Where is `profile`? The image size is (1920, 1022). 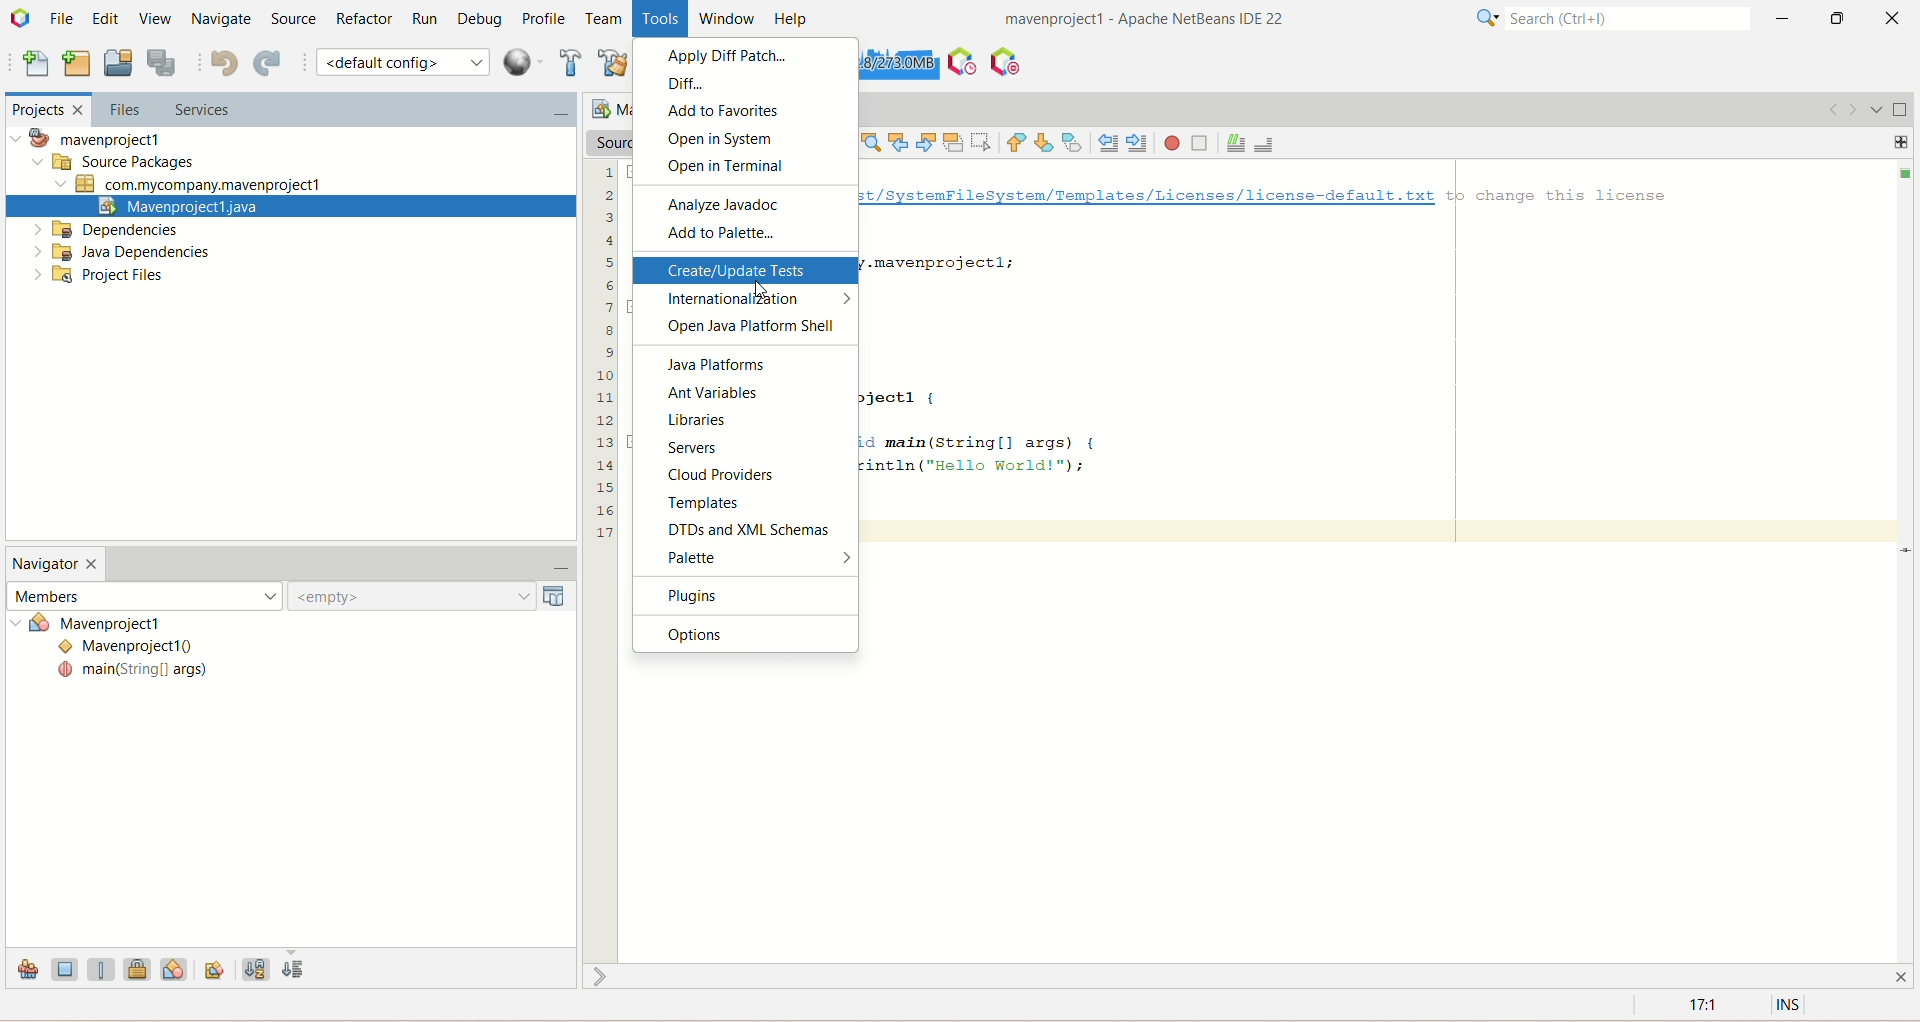
profile is located at coordinates (547, 18).